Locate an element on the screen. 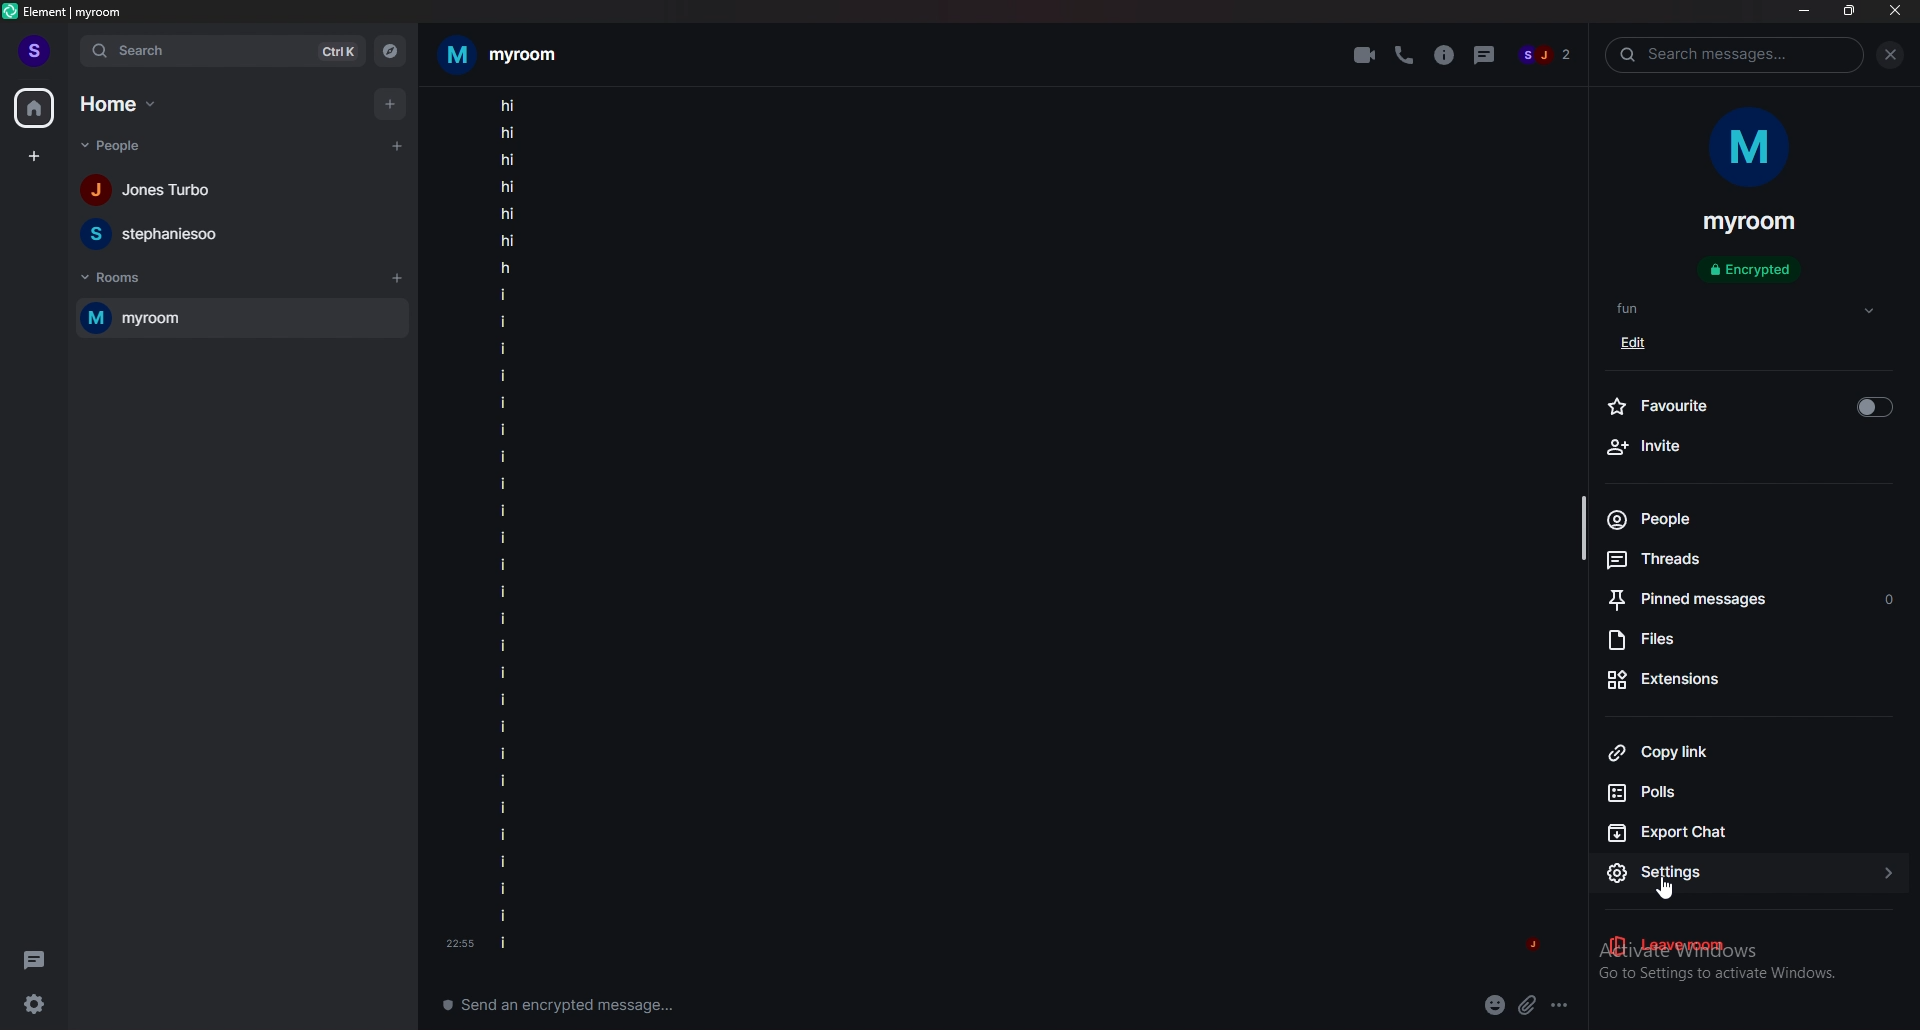 The width and height of the screenshot is (1920, 1030). pinned messages is located at coordinates (1753, 602).